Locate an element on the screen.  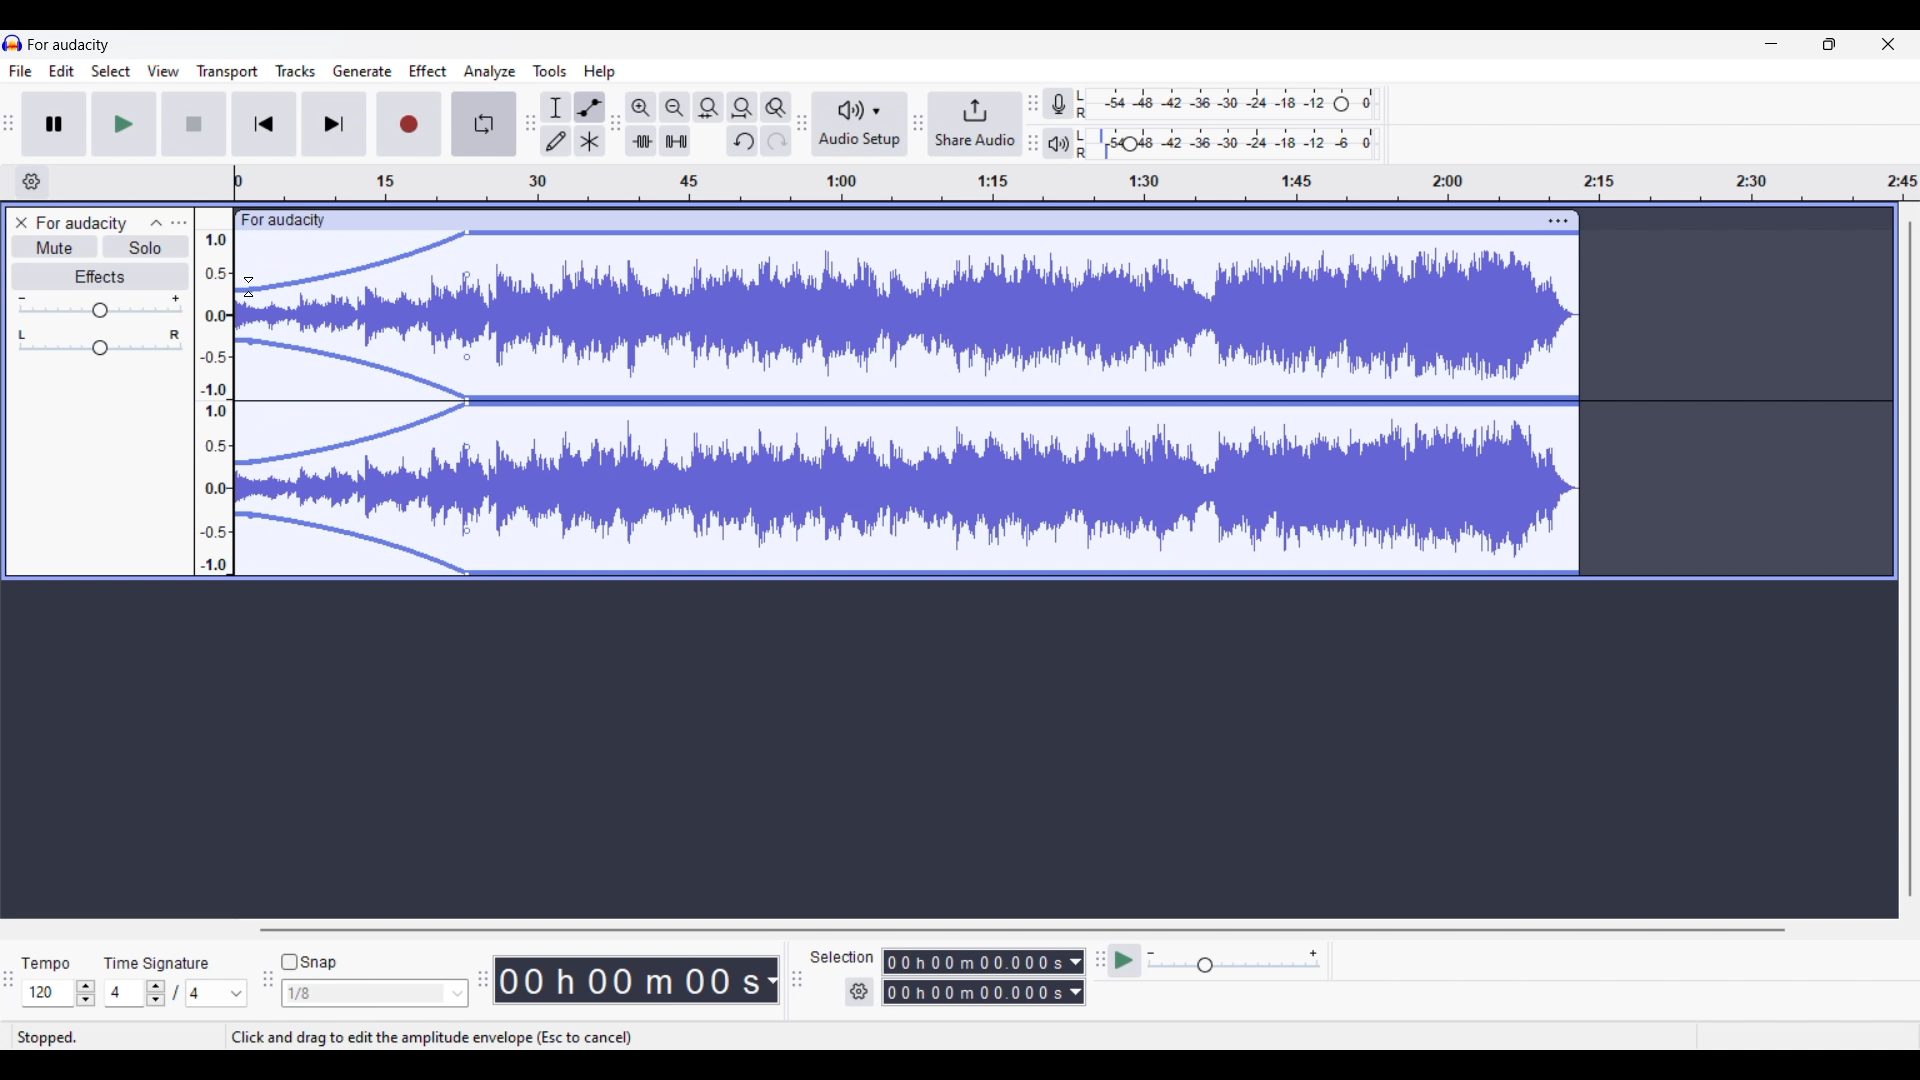
Tracks is located at coordinates (295, 71).